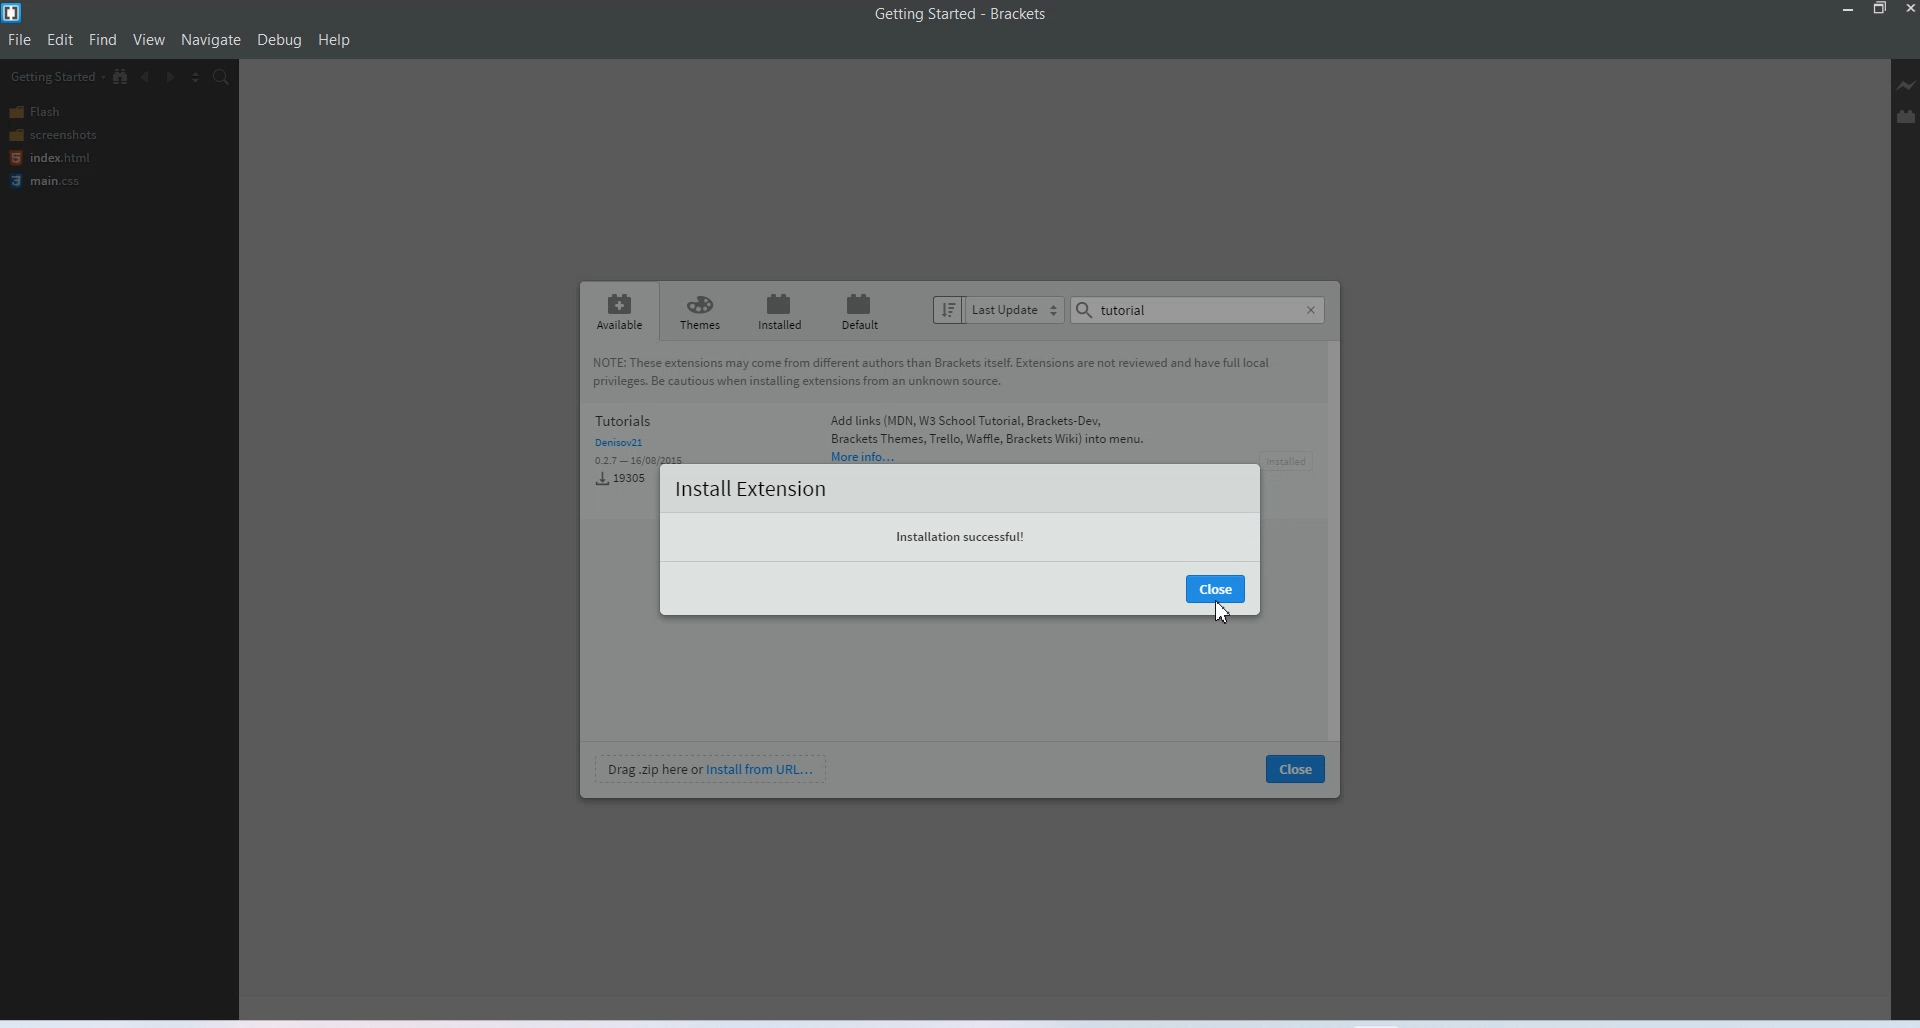 This screenshot has width=1920, height=1028. What do you see at coordinates (60, 40) in the screenshot?
I see `Edit` at bounding box center [60, 40].